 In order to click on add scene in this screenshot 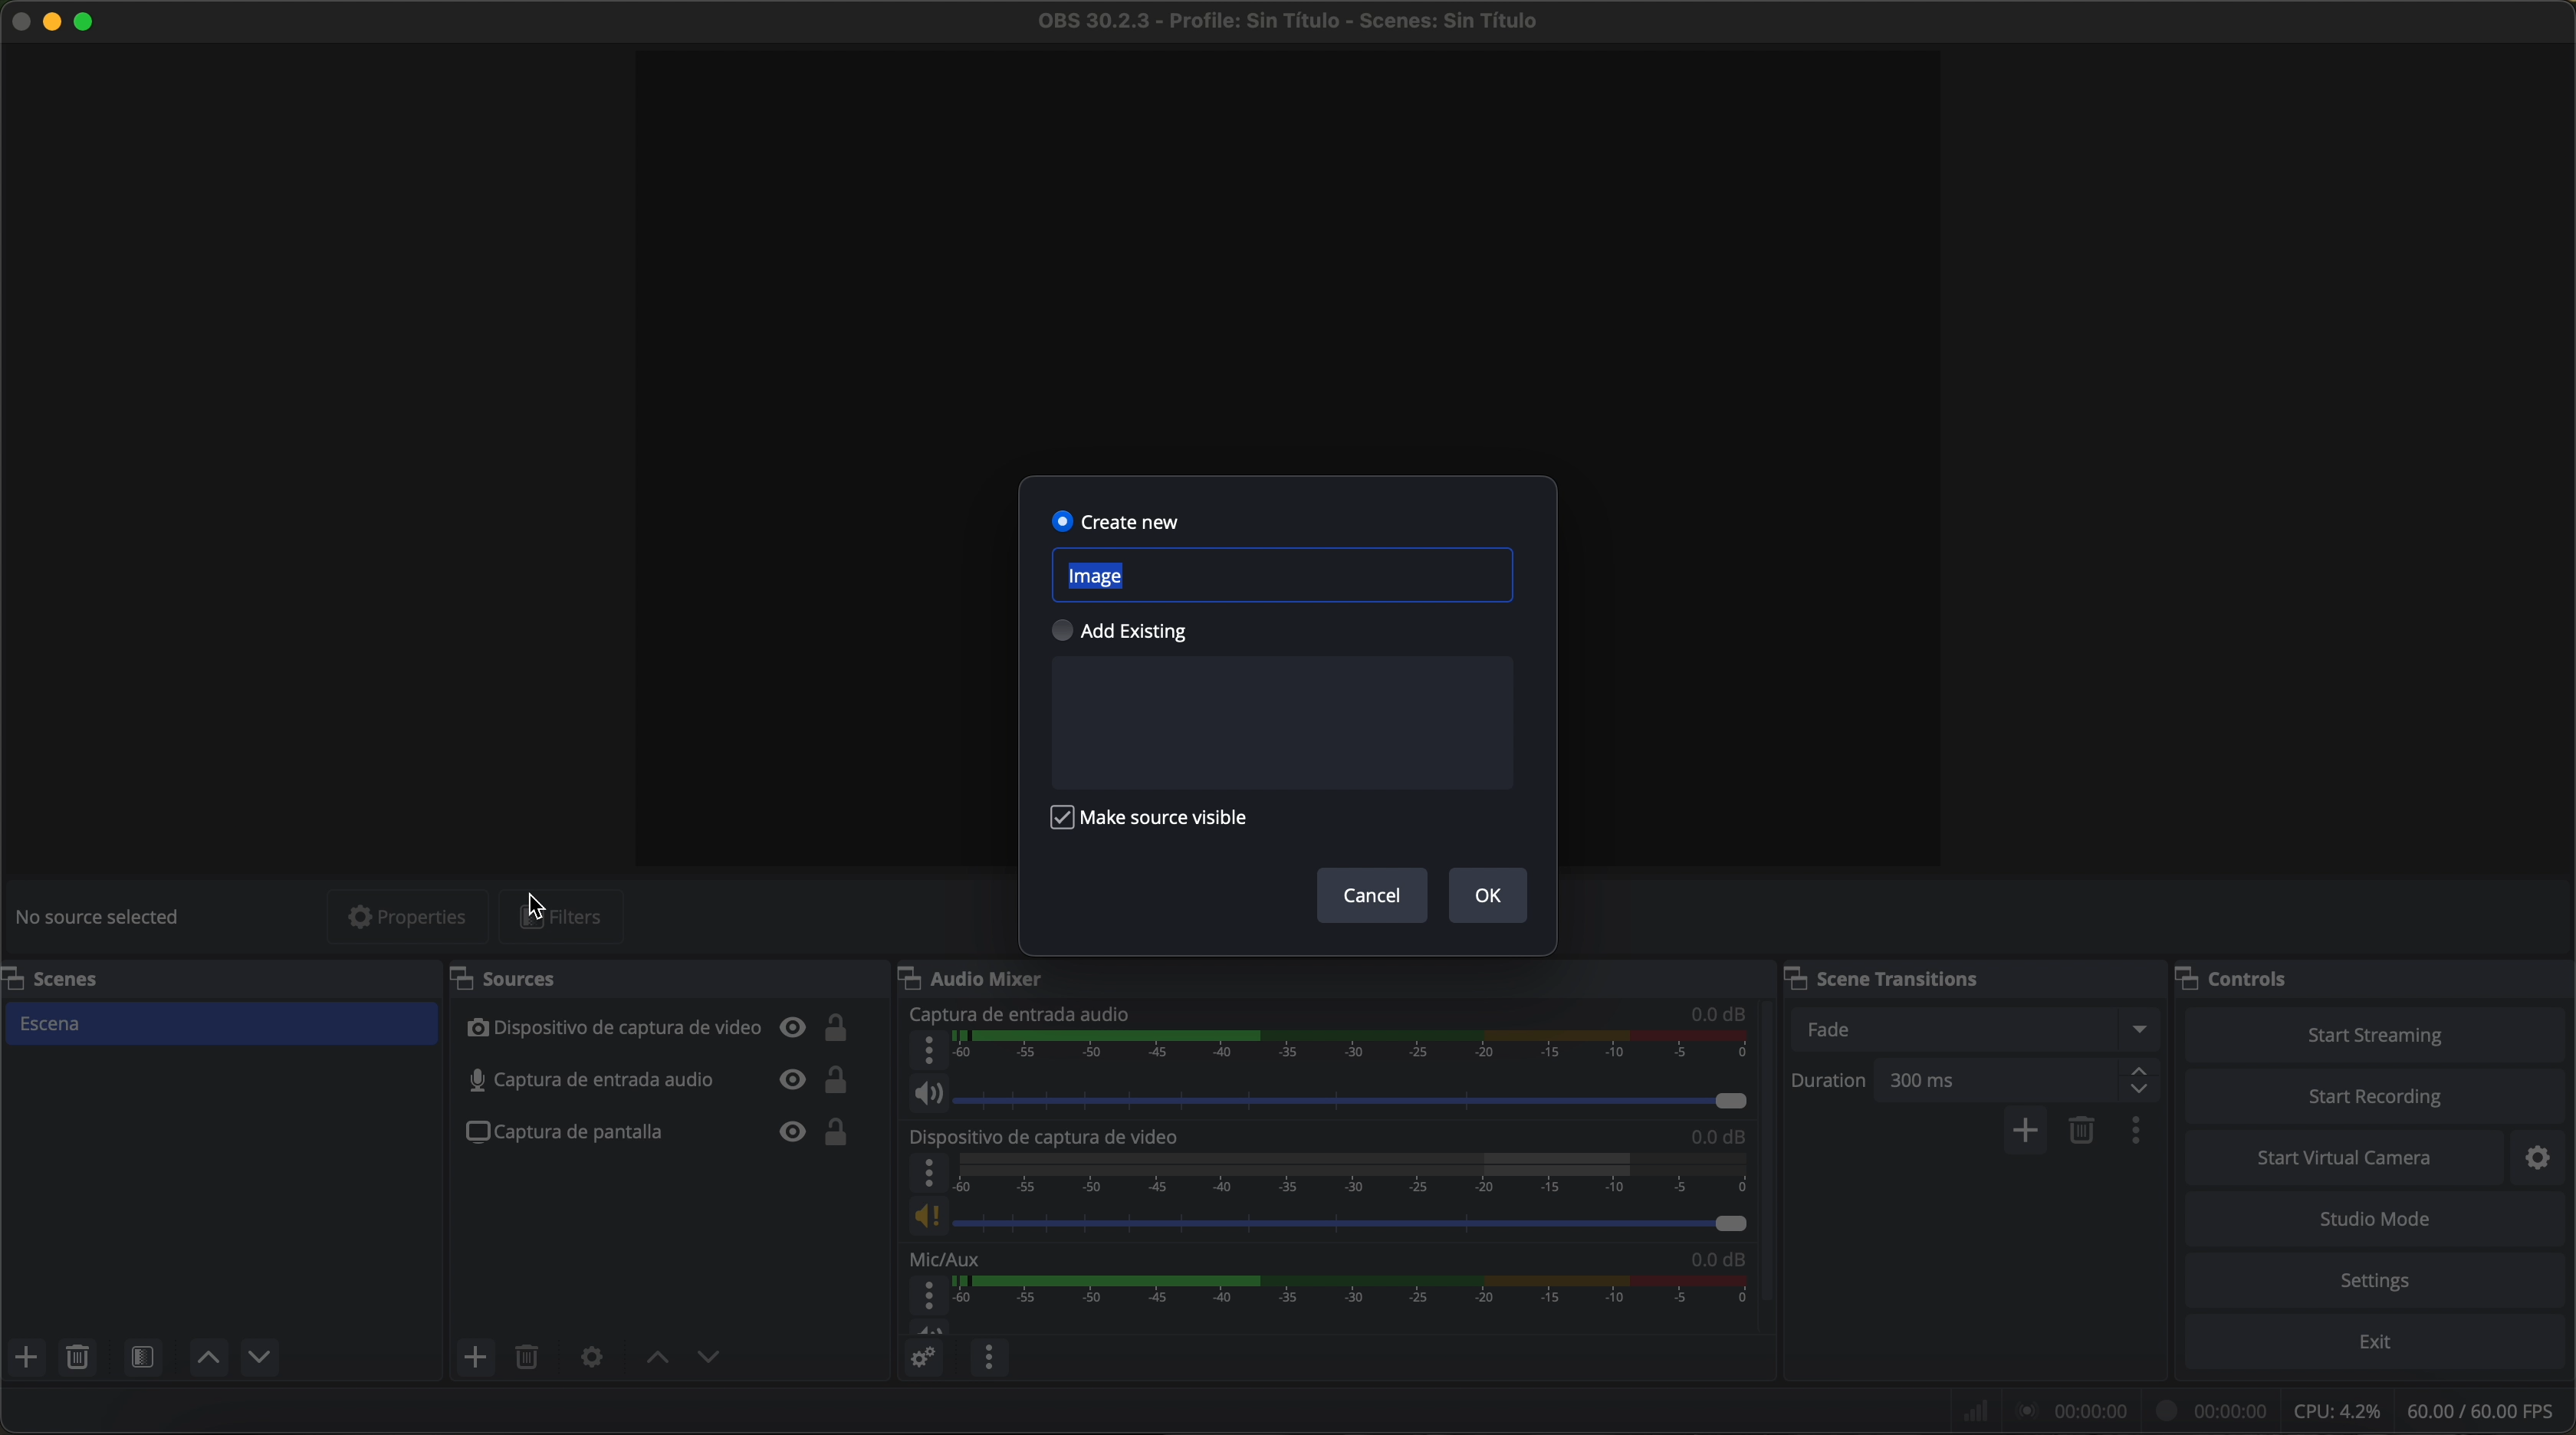, I will do `click(26, 1358)`.